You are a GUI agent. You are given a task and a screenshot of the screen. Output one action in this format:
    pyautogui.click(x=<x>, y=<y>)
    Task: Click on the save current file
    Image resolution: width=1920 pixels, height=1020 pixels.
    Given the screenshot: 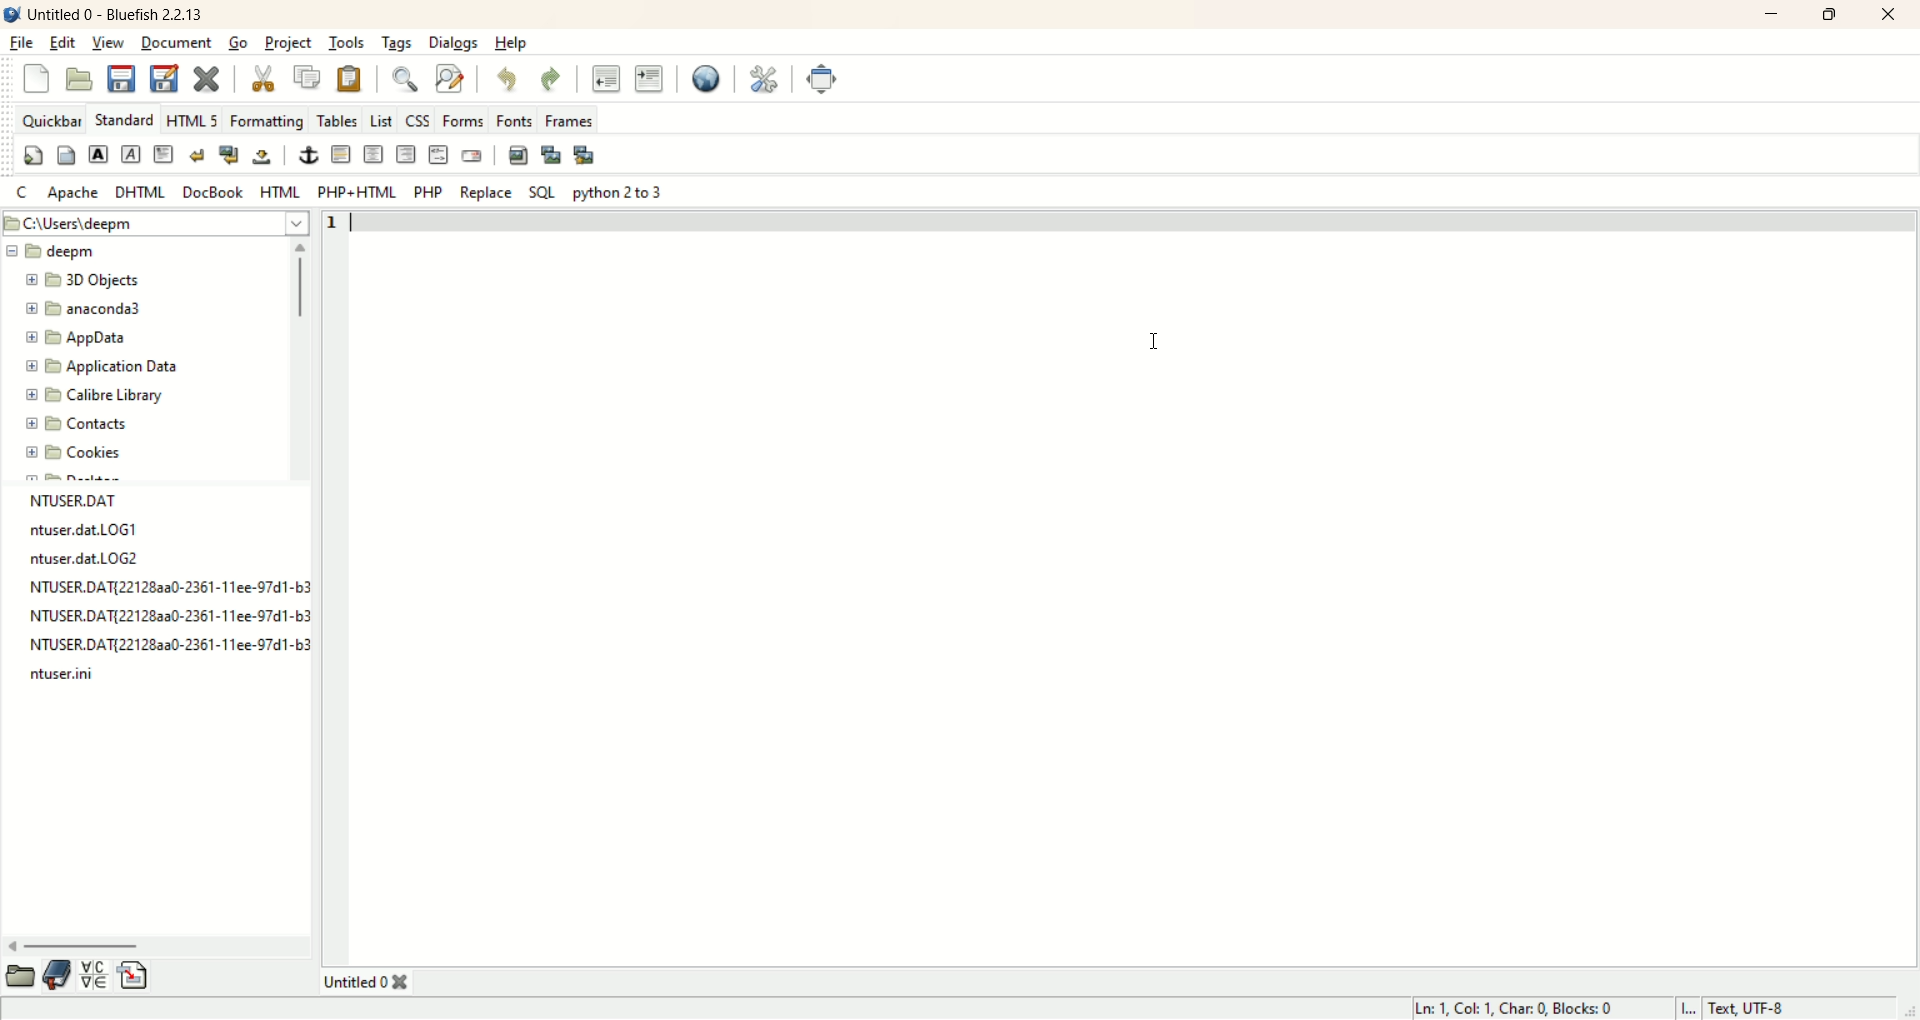 What is the action you would take?
    pyautogui.click(x=119, y=79)
    